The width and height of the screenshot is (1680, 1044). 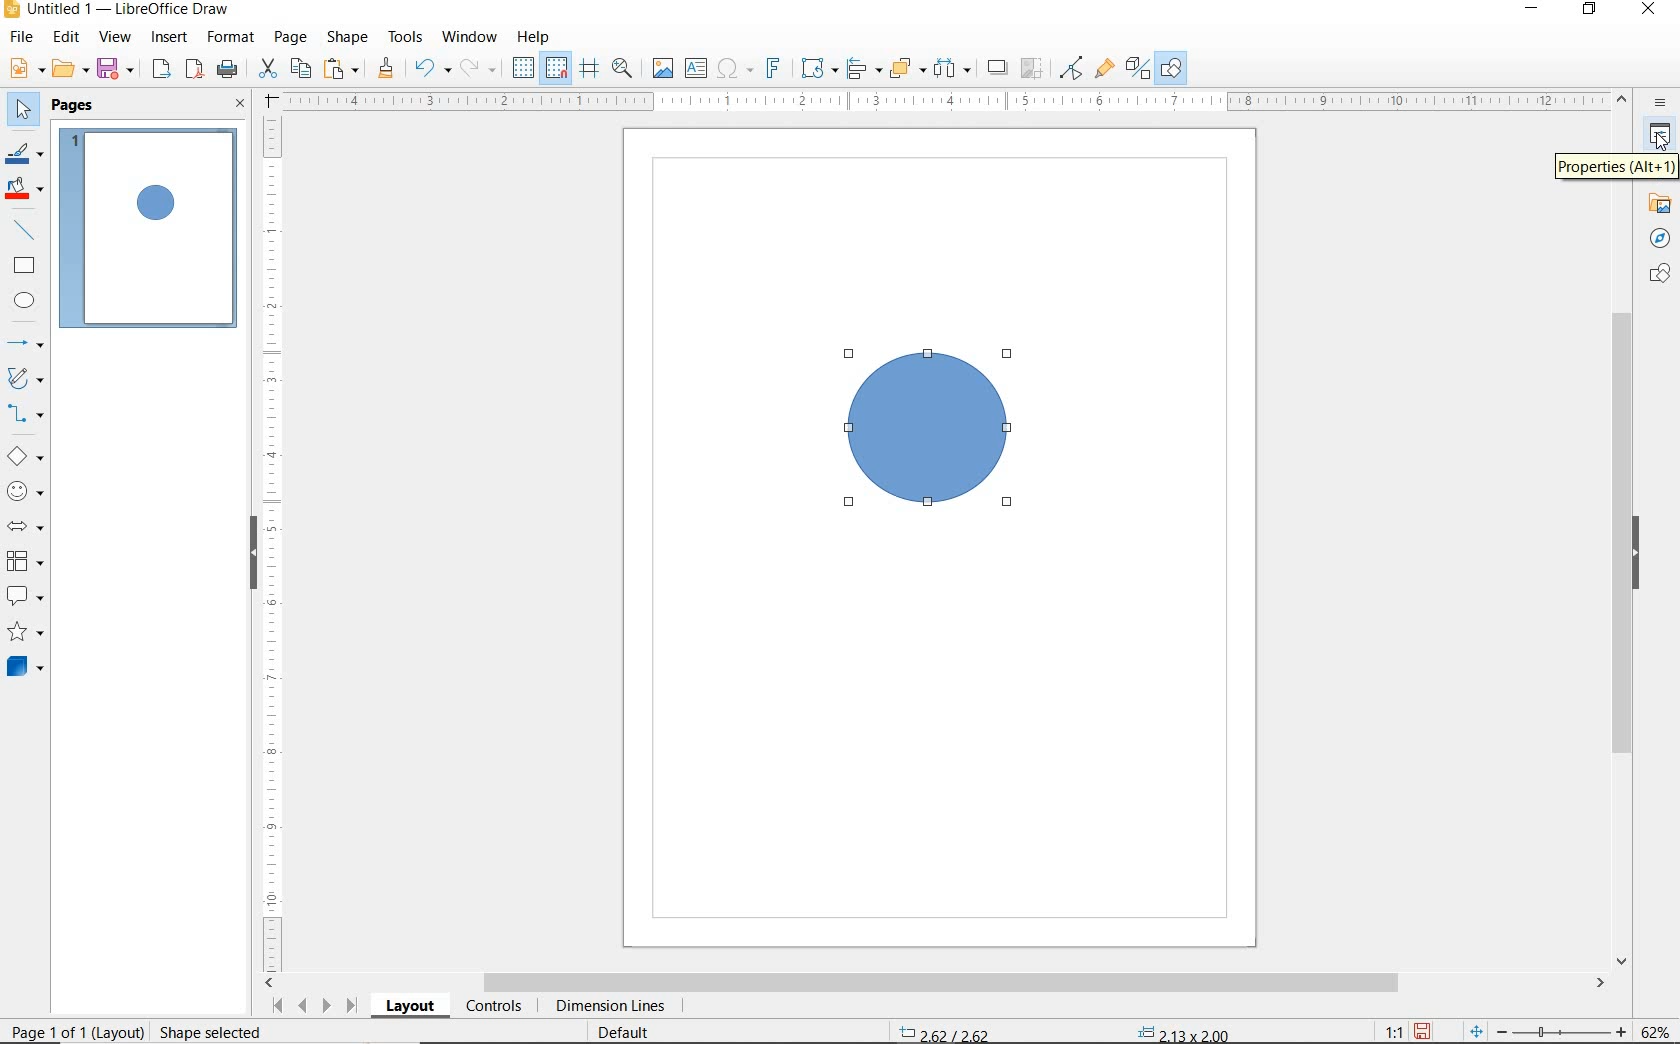 I want to click on Shapes, so click(x=1660, y=277).